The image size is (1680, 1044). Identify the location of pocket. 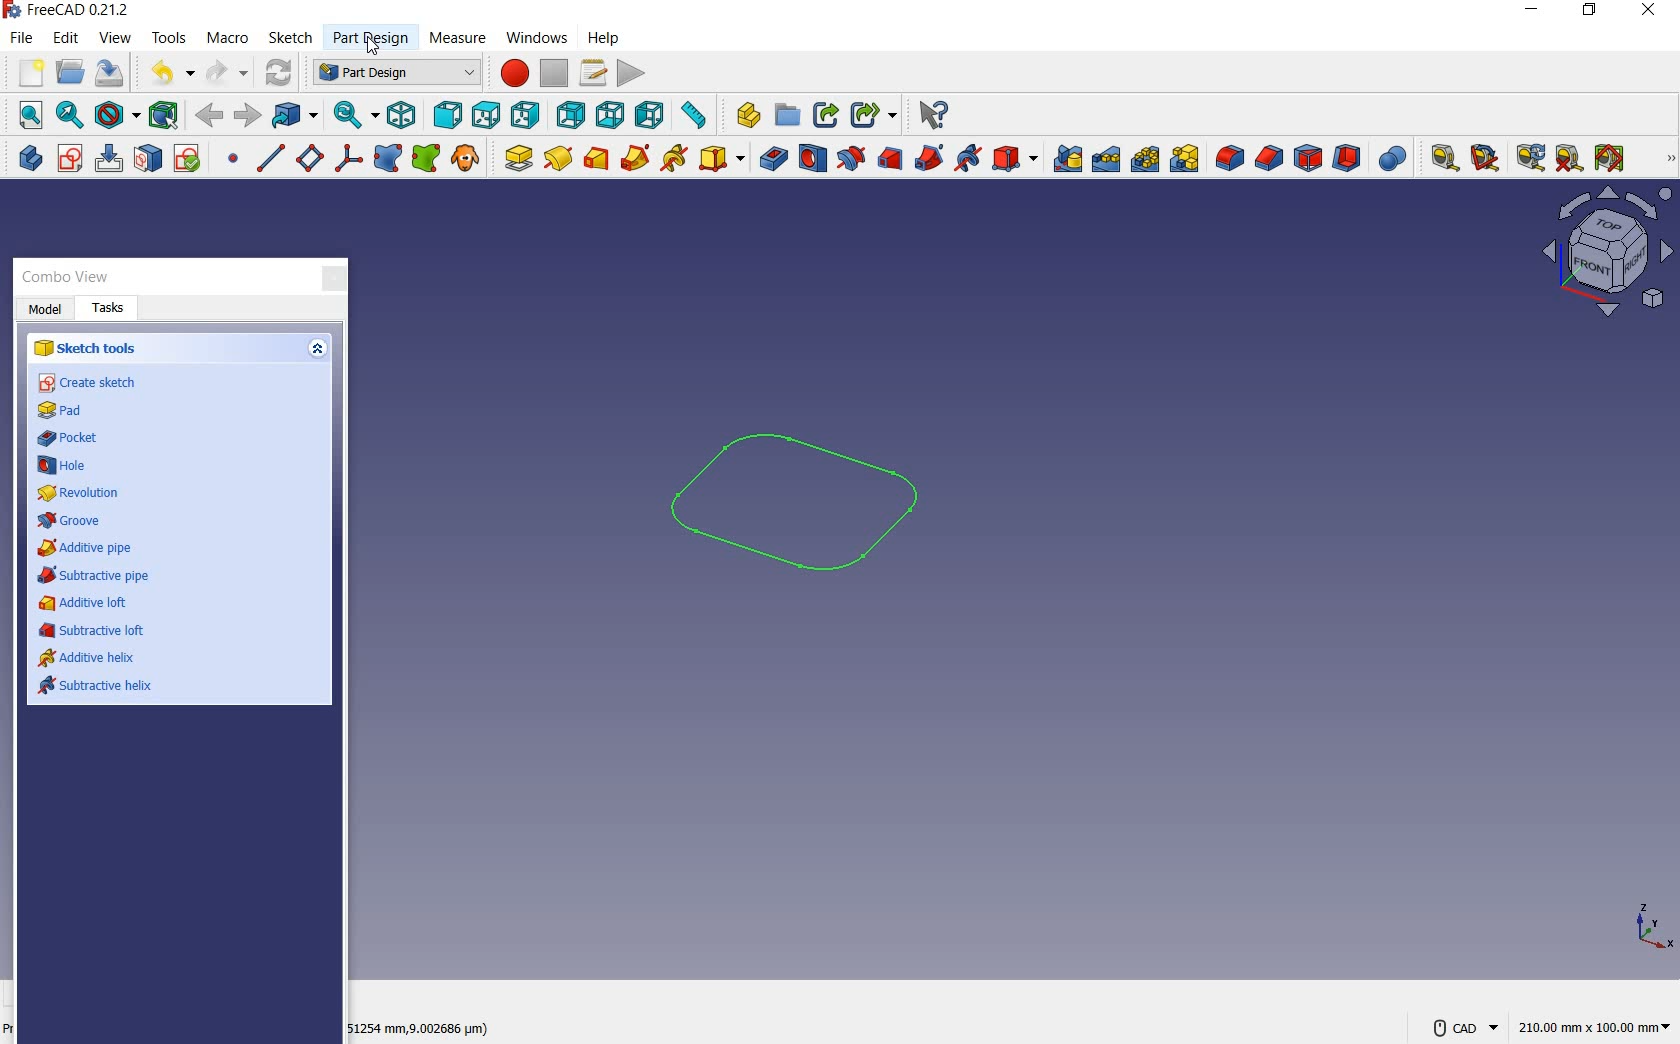
(75, 441).